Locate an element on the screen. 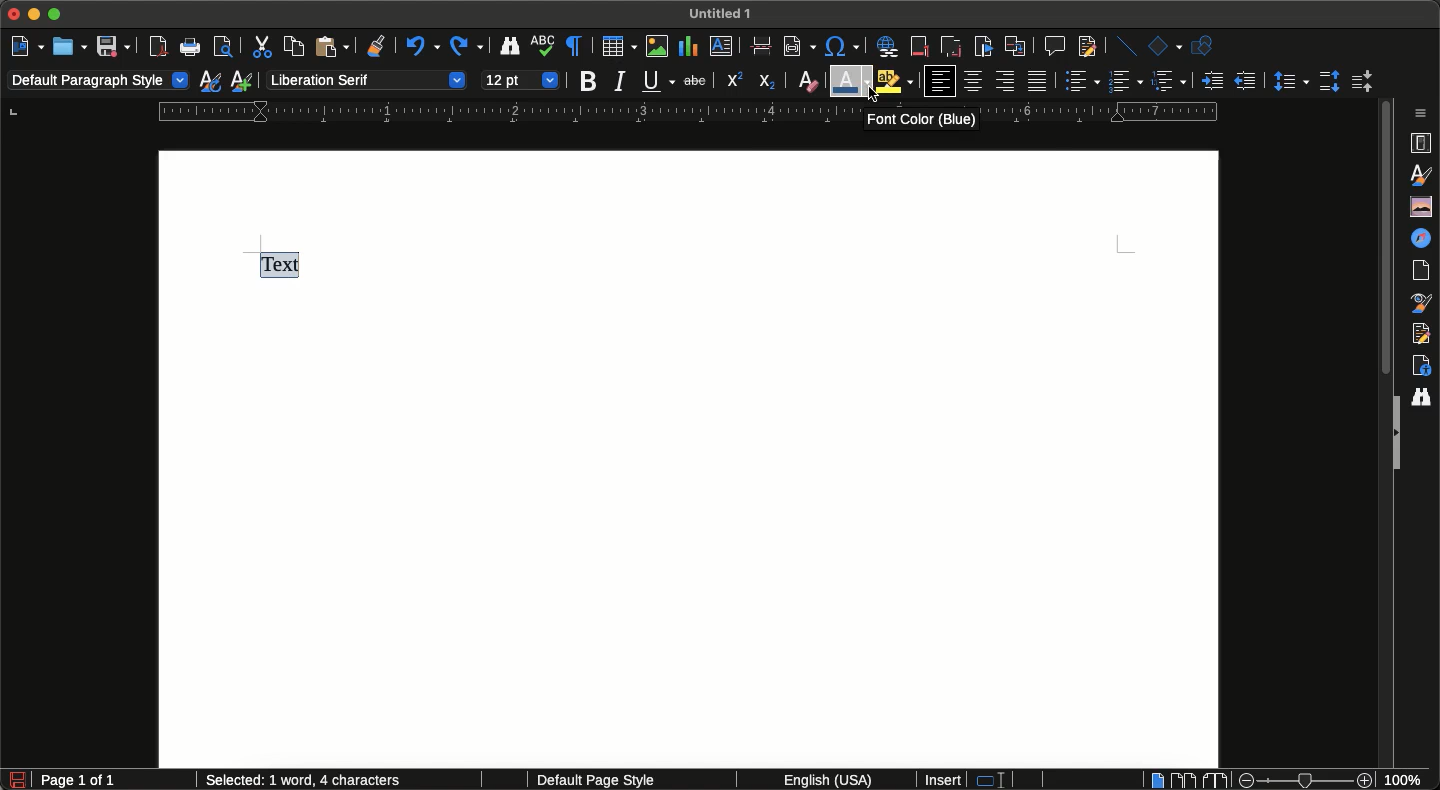  Increase paragraph spacing is located at coordinates (1329, 80).